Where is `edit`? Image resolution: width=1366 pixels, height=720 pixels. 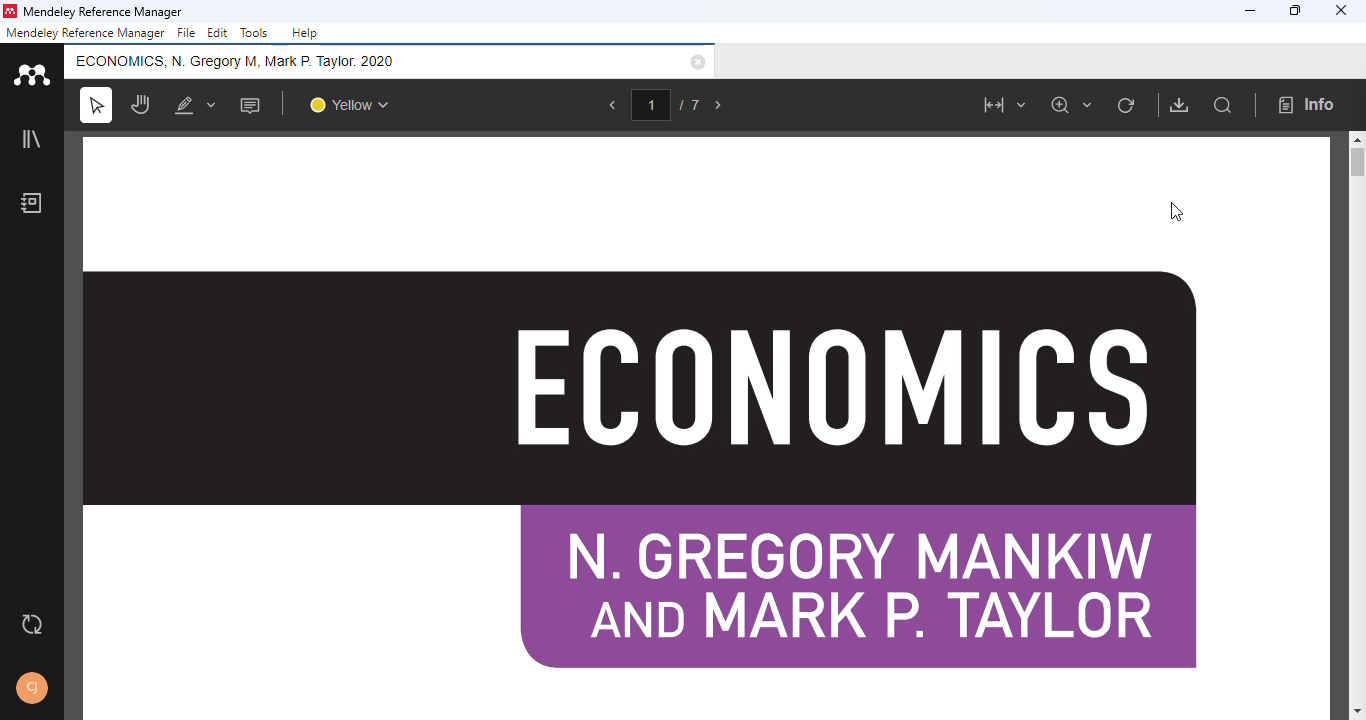 edit is located at coordinates (218, 33).